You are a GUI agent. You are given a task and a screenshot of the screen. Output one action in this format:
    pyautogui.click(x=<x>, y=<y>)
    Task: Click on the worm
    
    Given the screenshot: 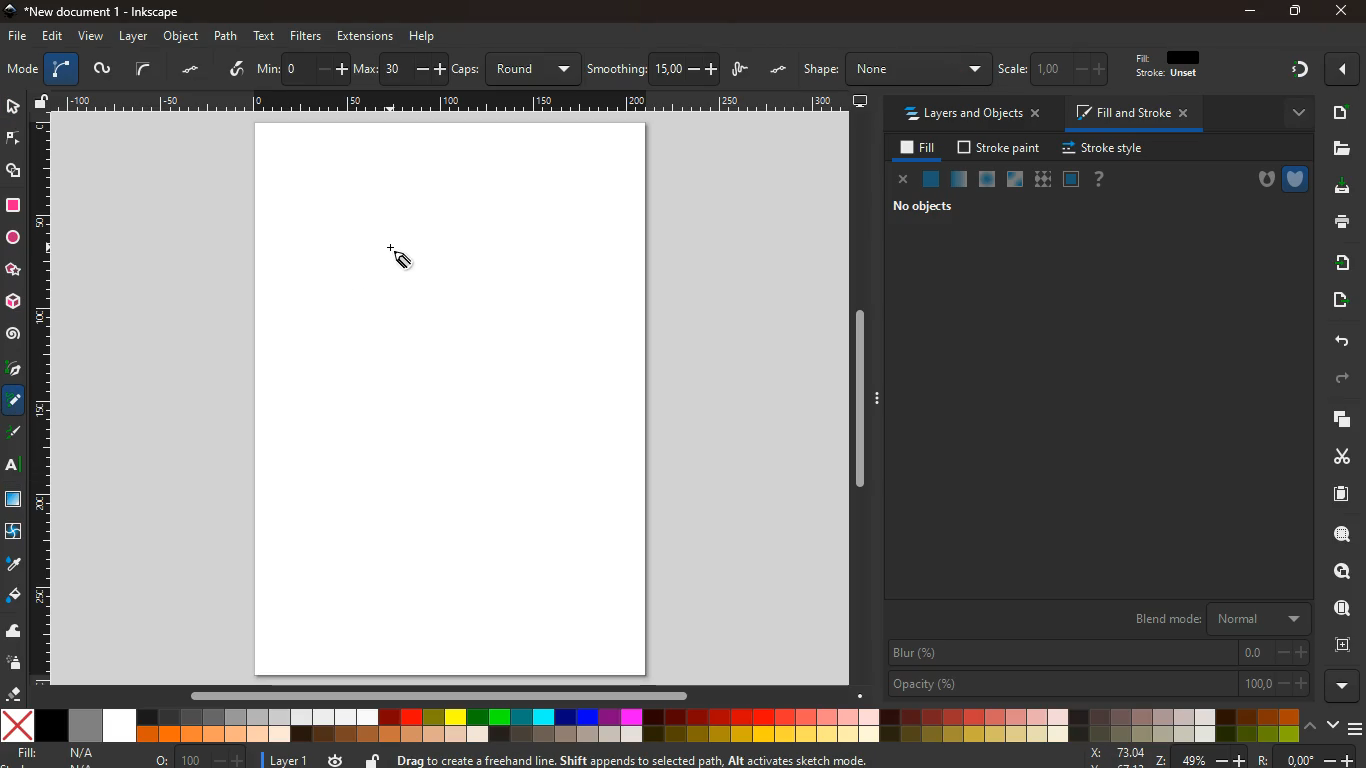 What is the action you would take?
    pyautogui.click(x=101, y=71)
    